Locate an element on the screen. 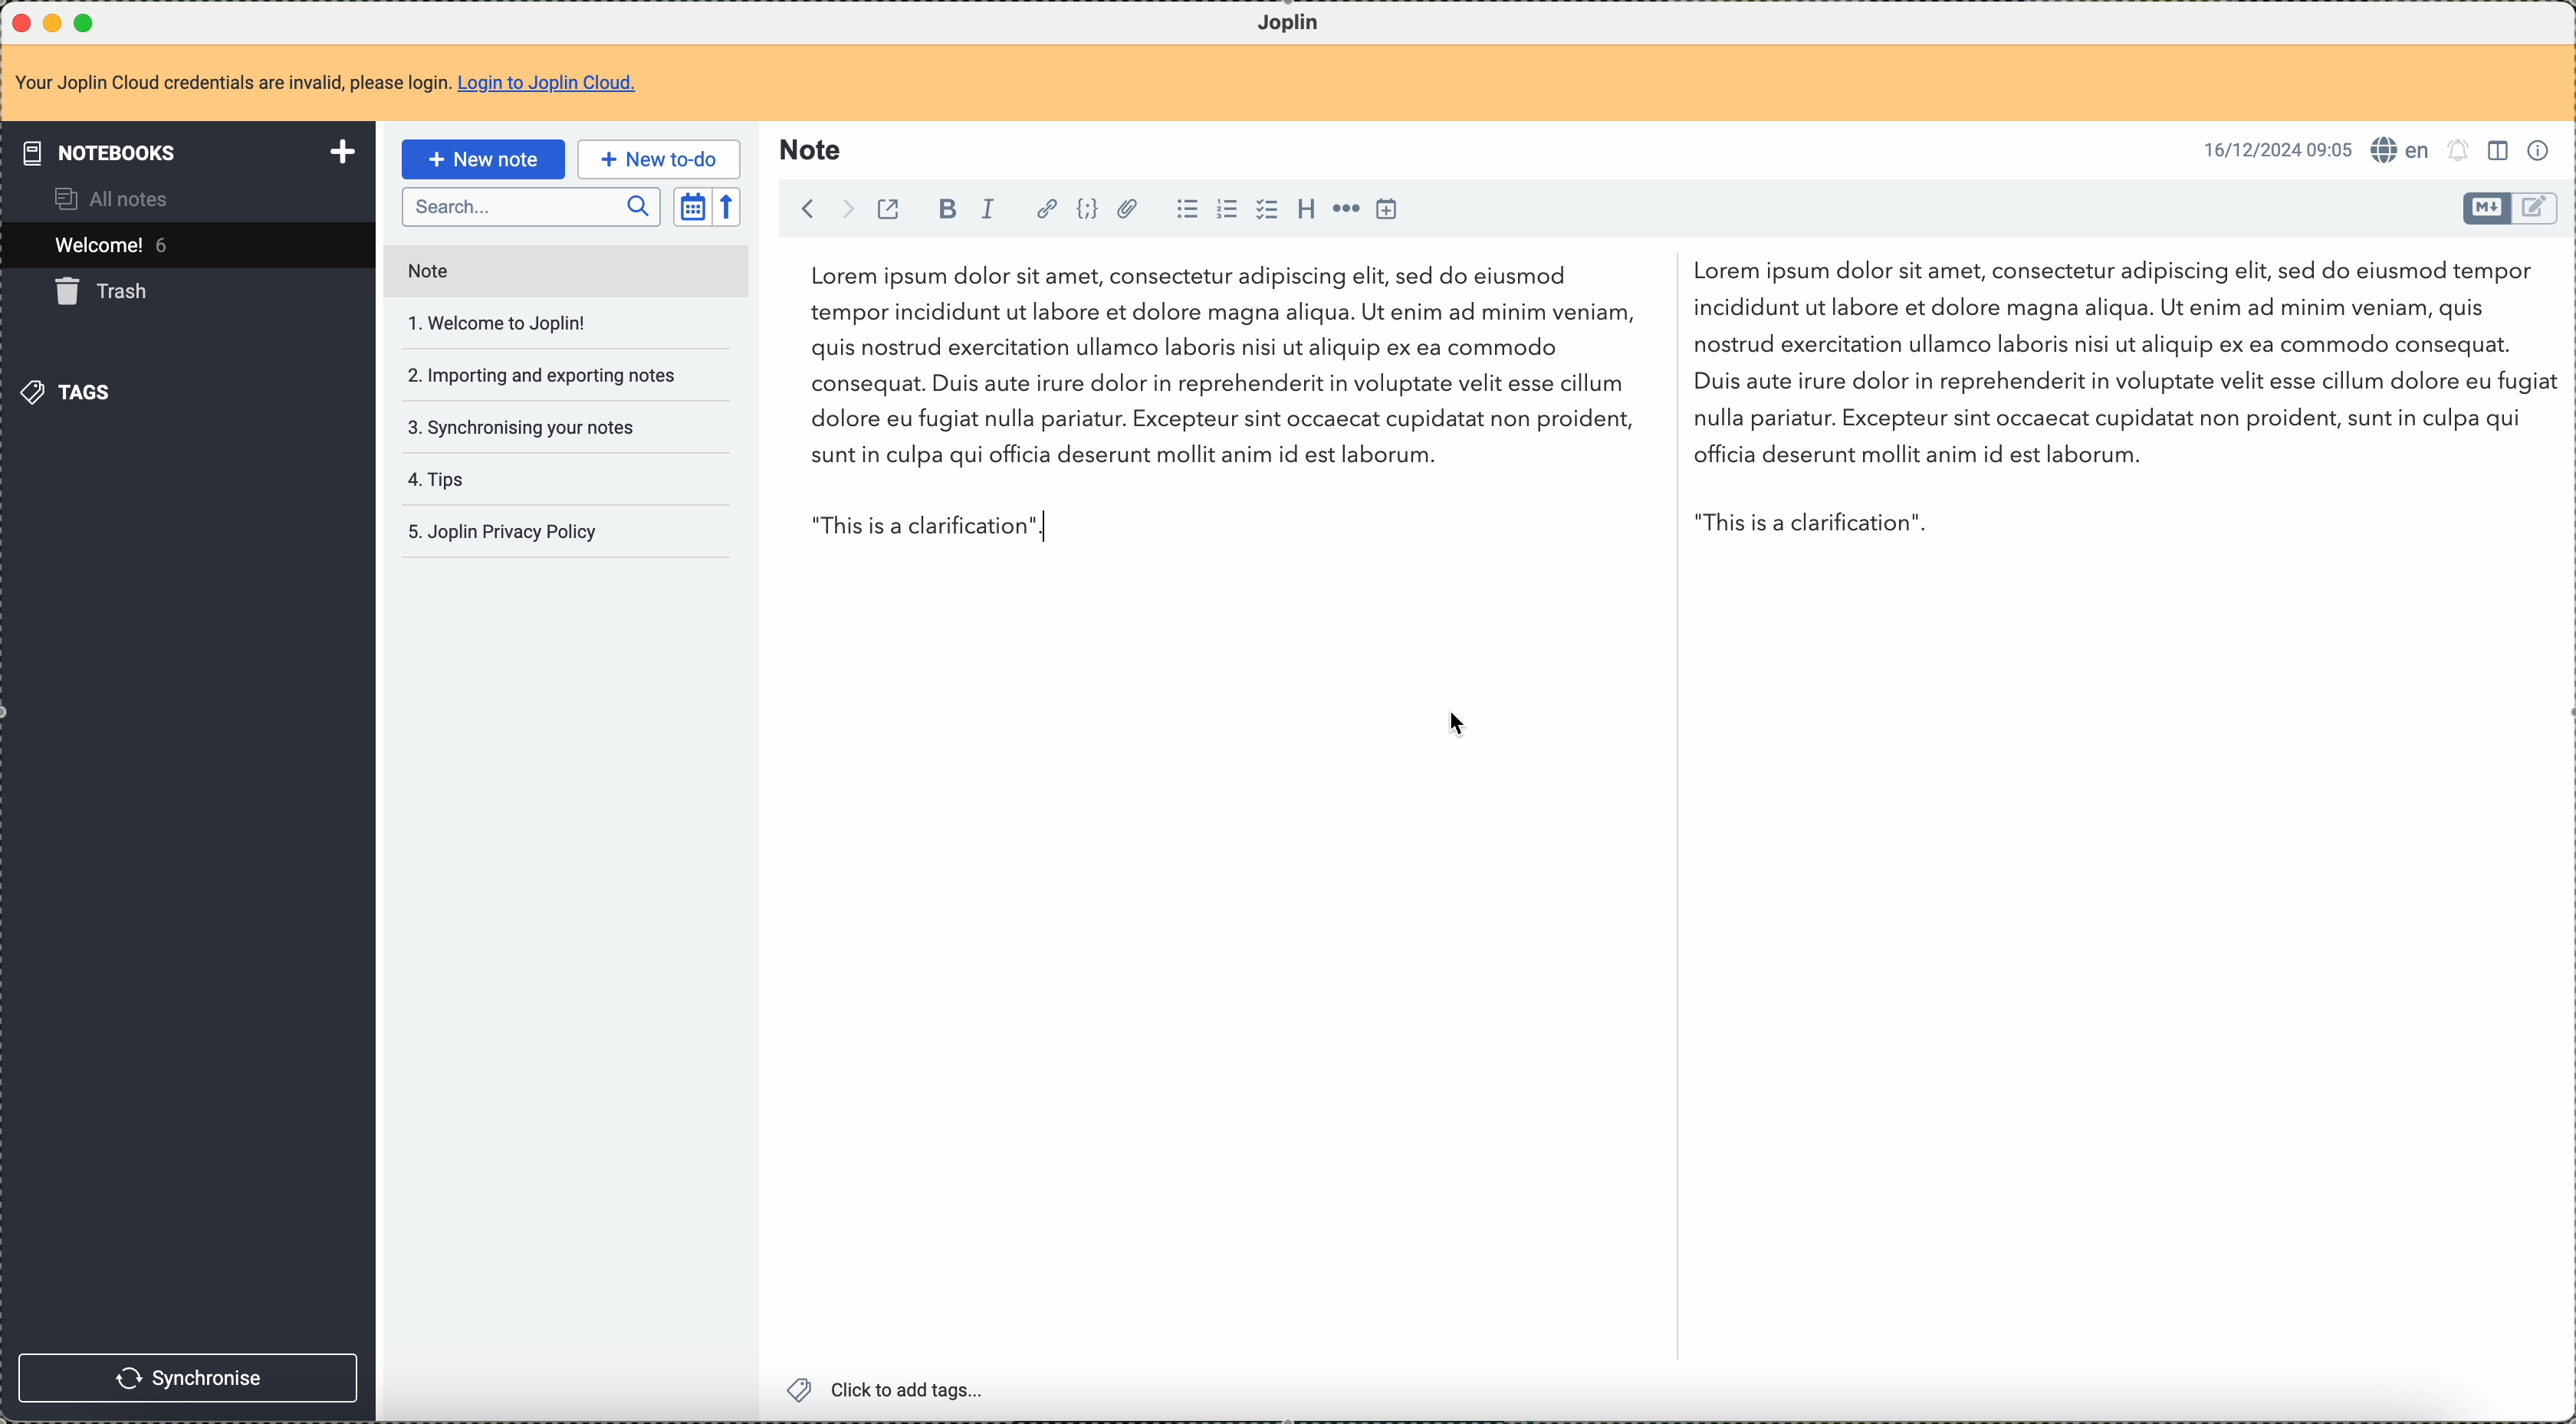 The width and height of the screenshot is (2576, 1424). notebooks is located at coordinates (182, 152).